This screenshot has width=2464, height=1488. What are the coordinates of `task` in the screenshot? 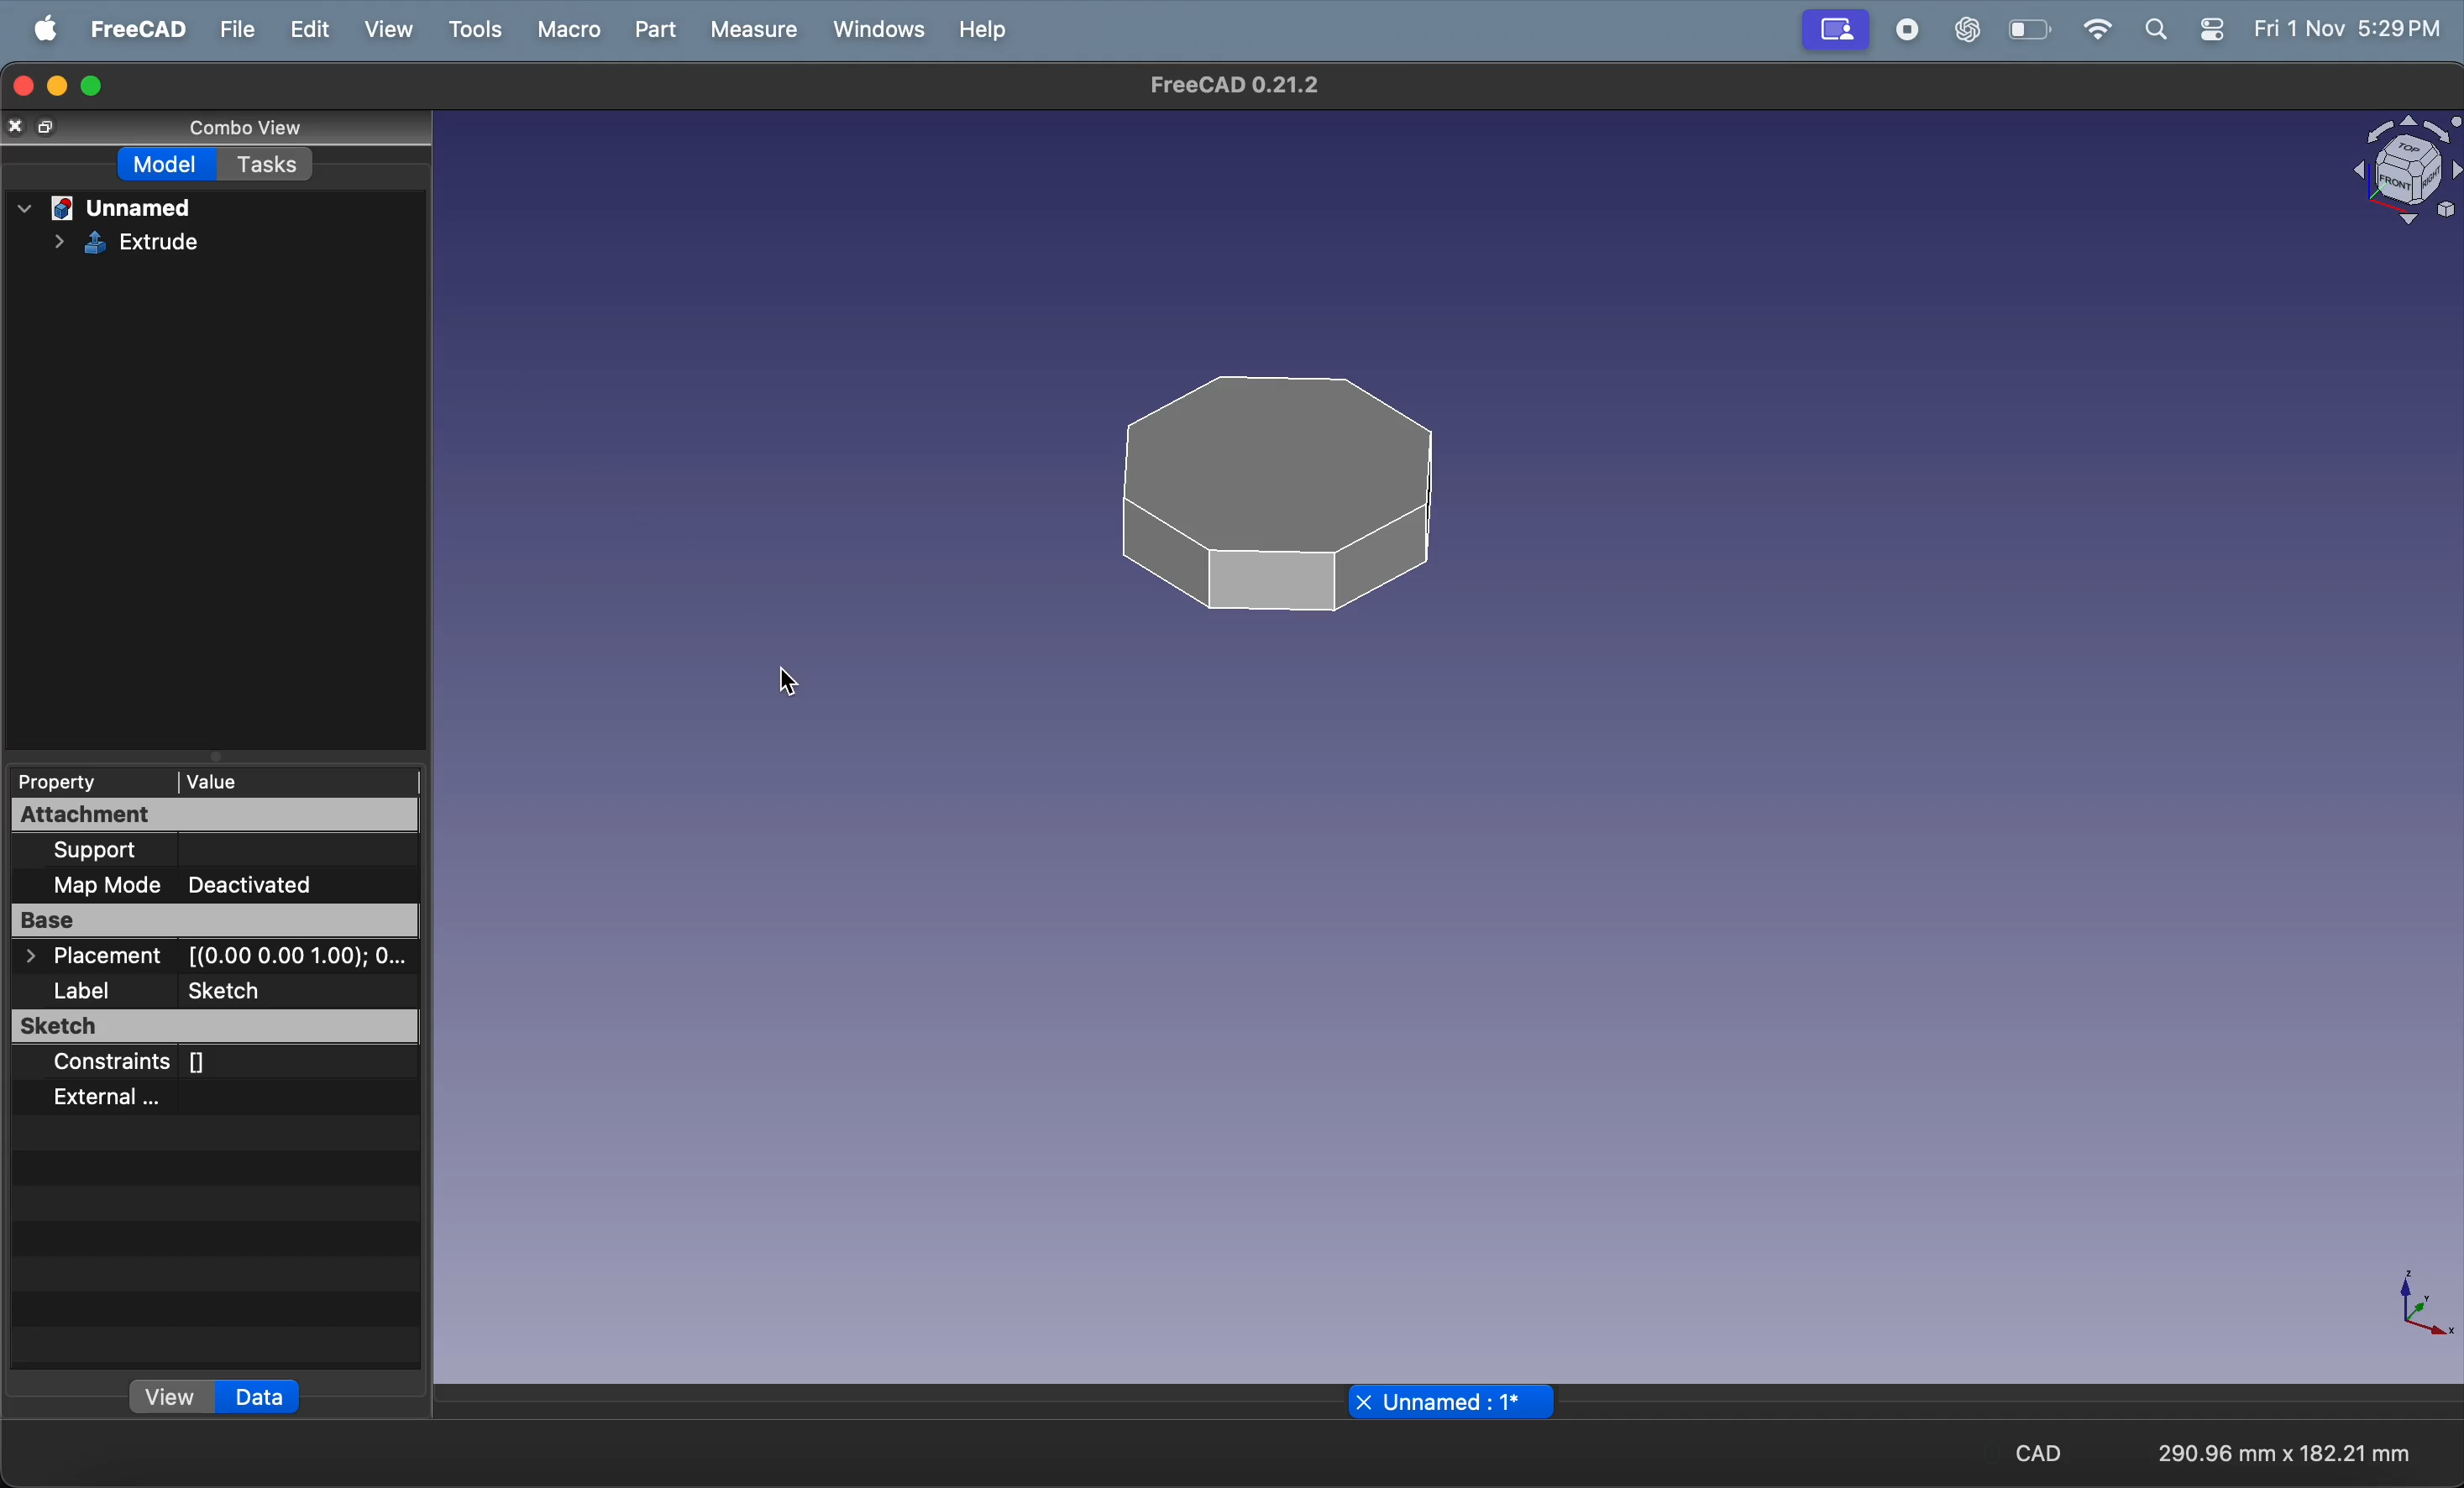 It's located at (270, 167).